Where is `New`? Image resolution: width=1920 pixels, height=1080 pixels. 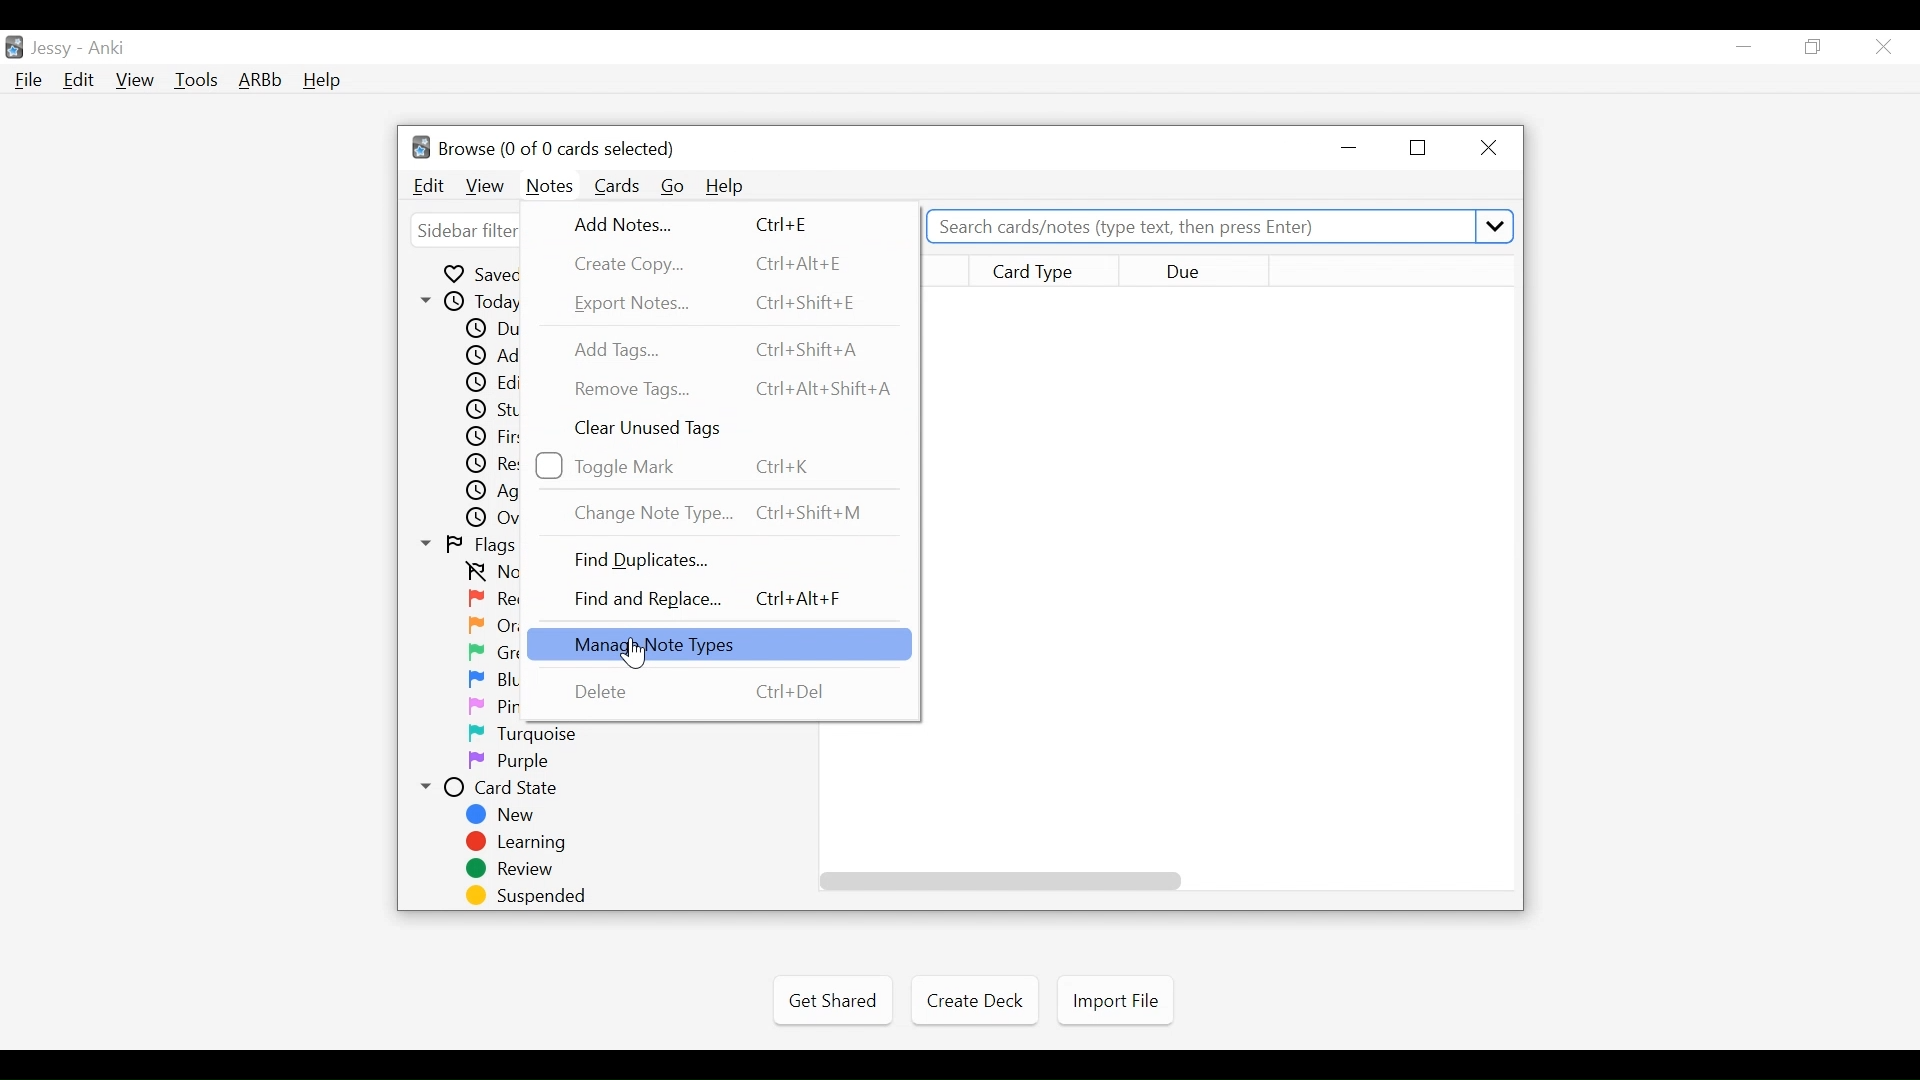
New is located at coordinates (503, 815).